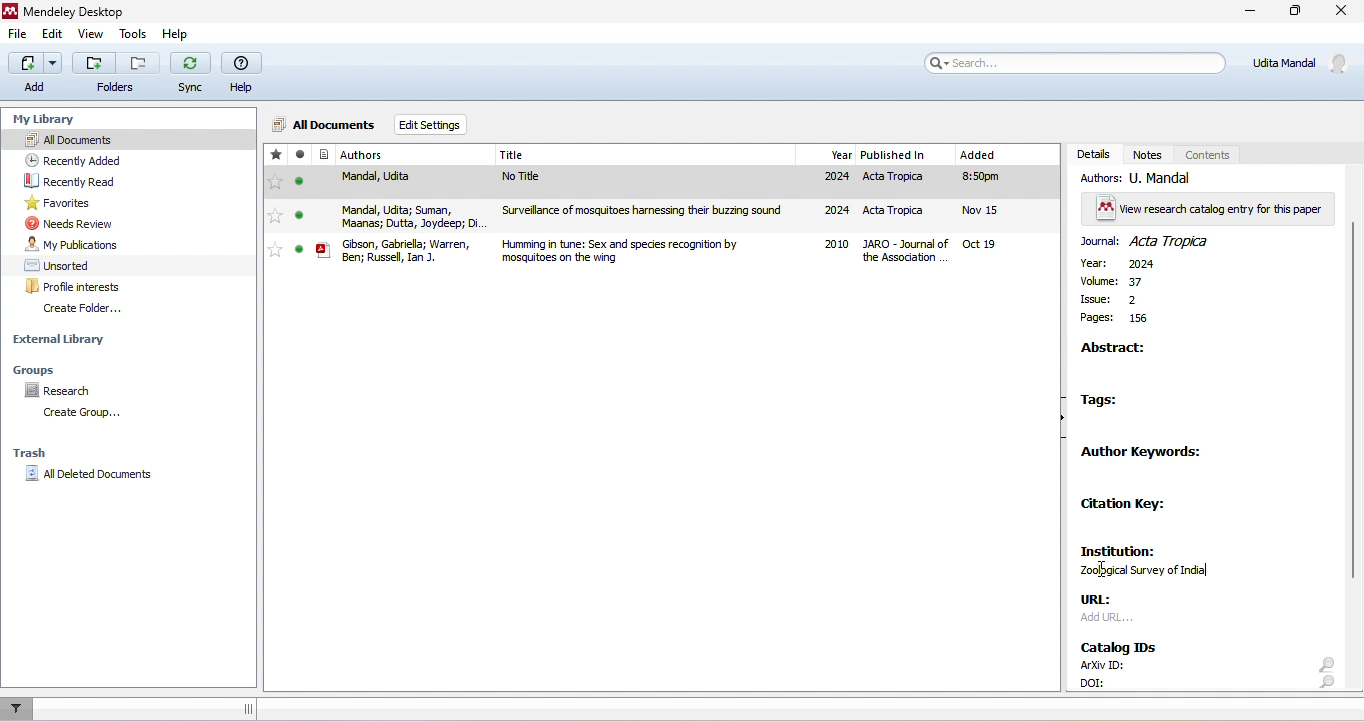  Describe the element at coordinates (1000, 203) in the screenshot. I see `added` at that location.